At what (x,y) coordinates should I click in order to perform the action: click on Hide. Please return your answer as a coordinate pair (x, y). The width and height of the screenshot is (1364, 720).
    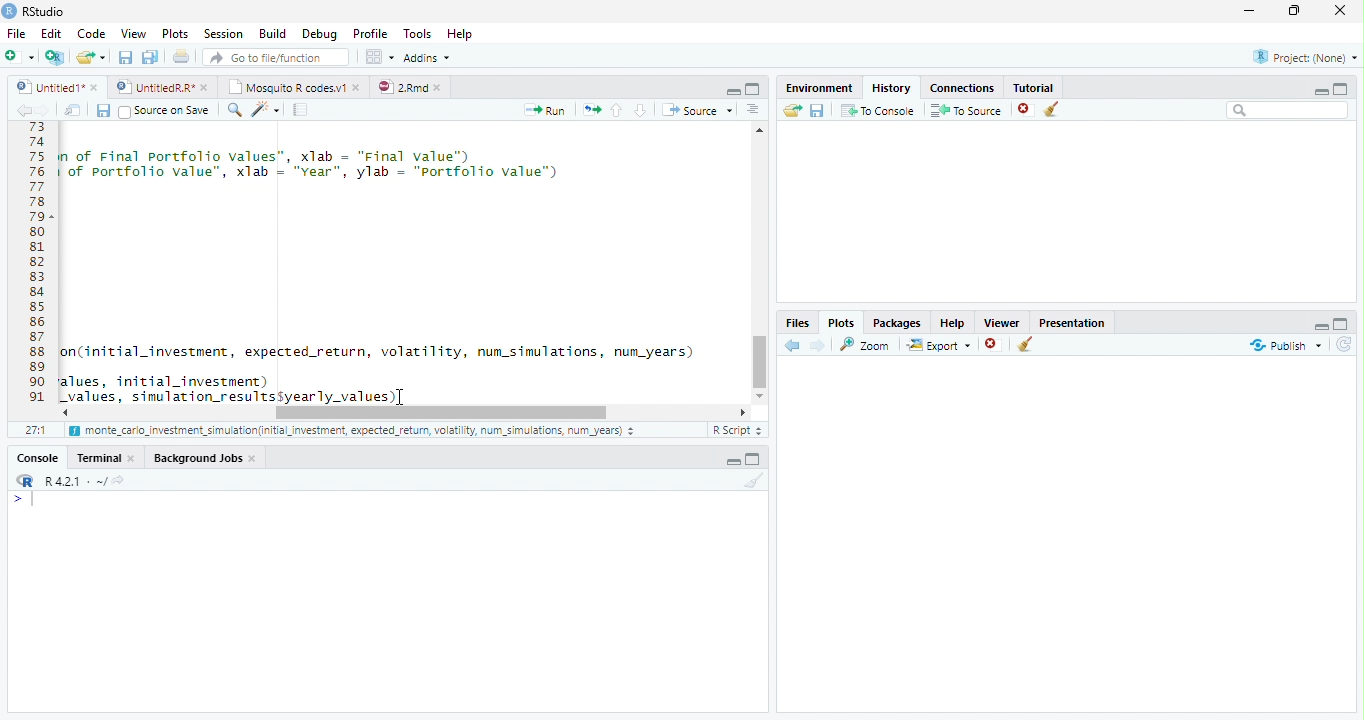
    Looking at the image, I should click on (1319, 324).